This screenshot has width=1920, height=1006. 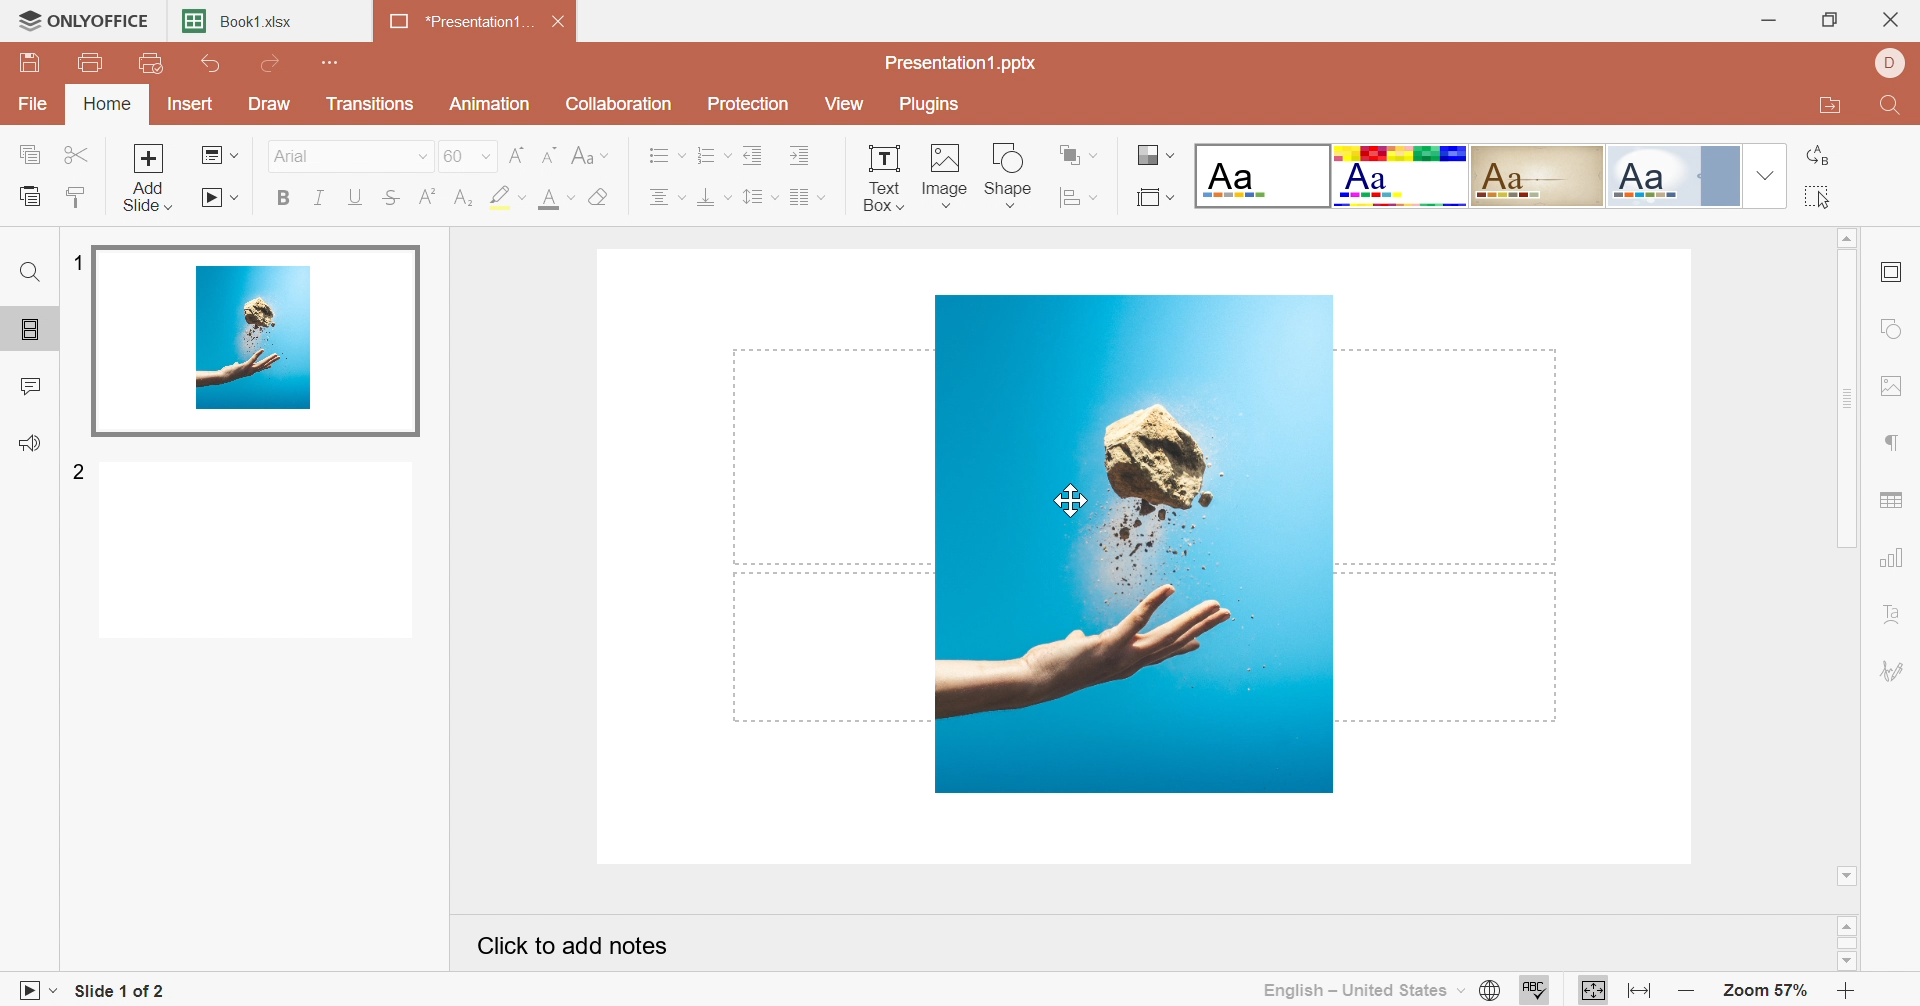 I want to click on table settings, so click(x=1895, y=501).